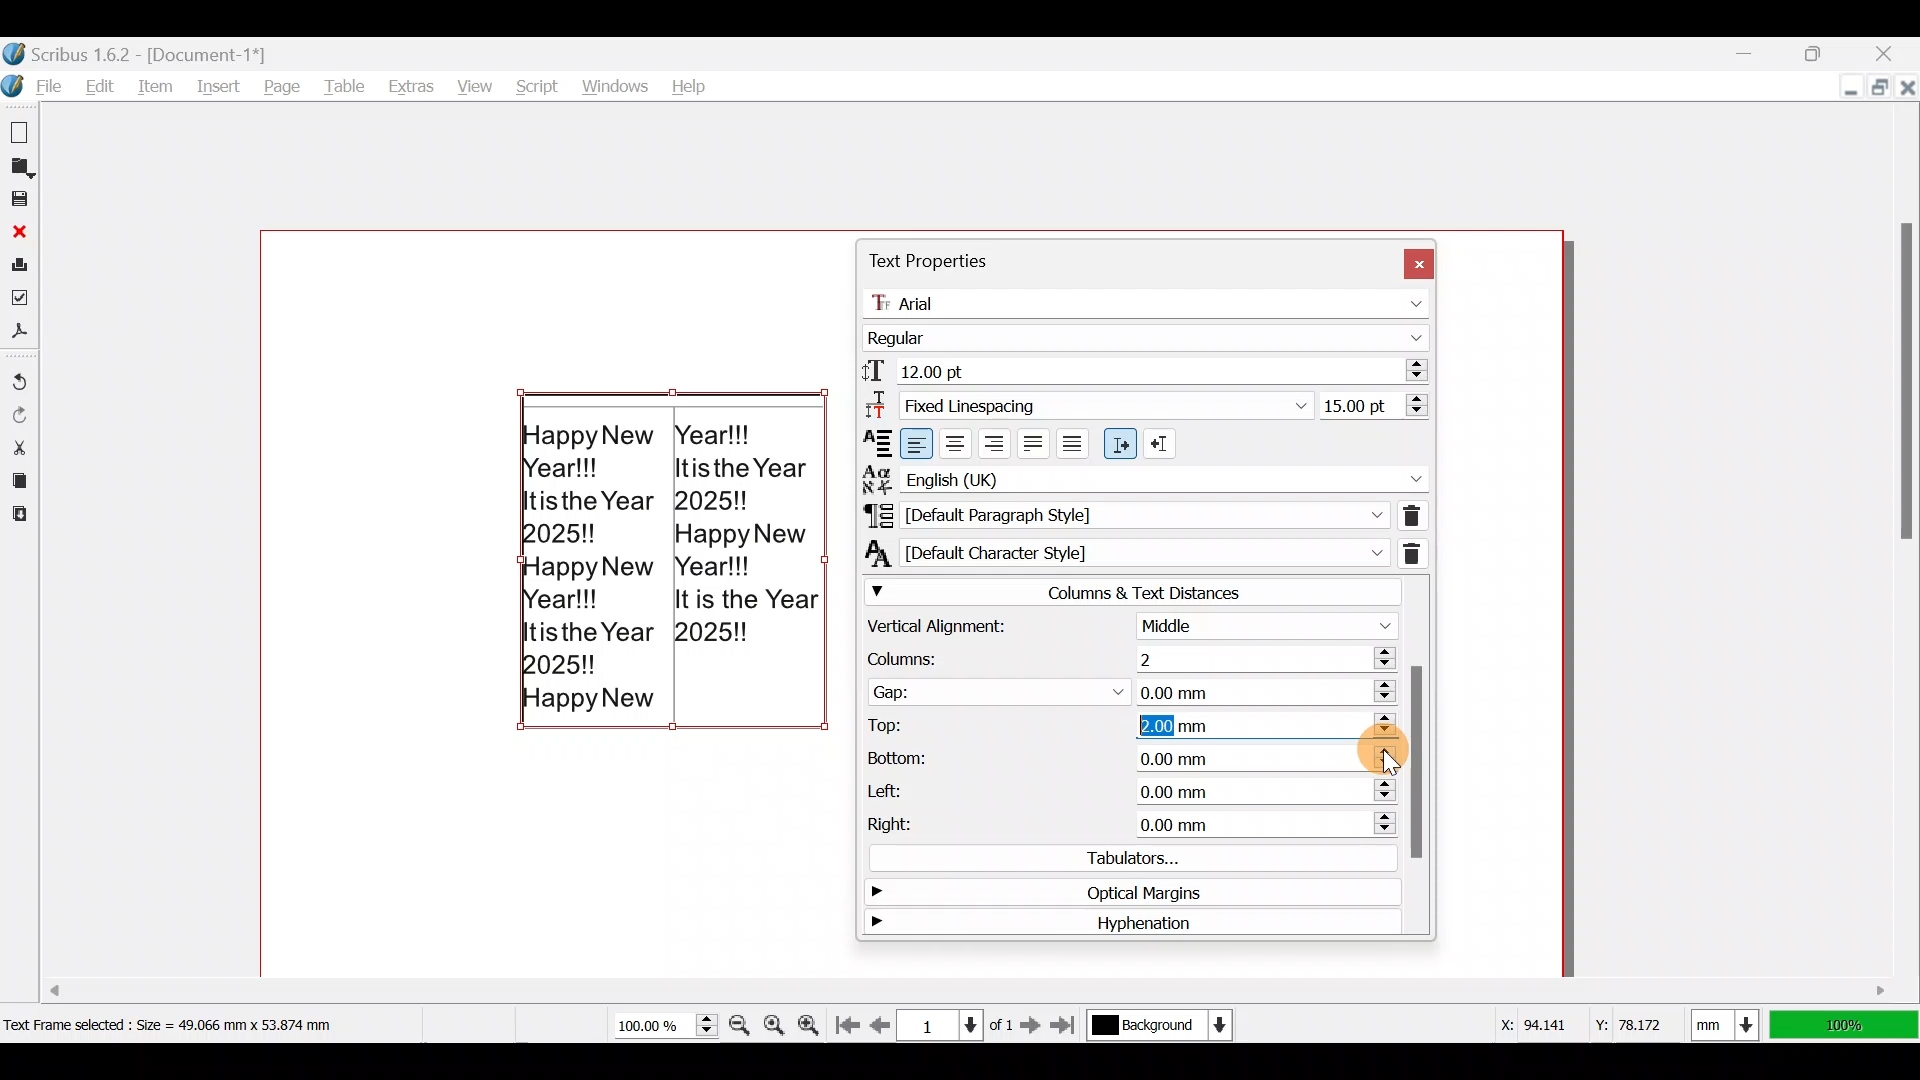 This screenshot has width=1920, height=1080. Describe the element at coordinates (1121, 656) in the screenshot. I see `Columns` at that location.